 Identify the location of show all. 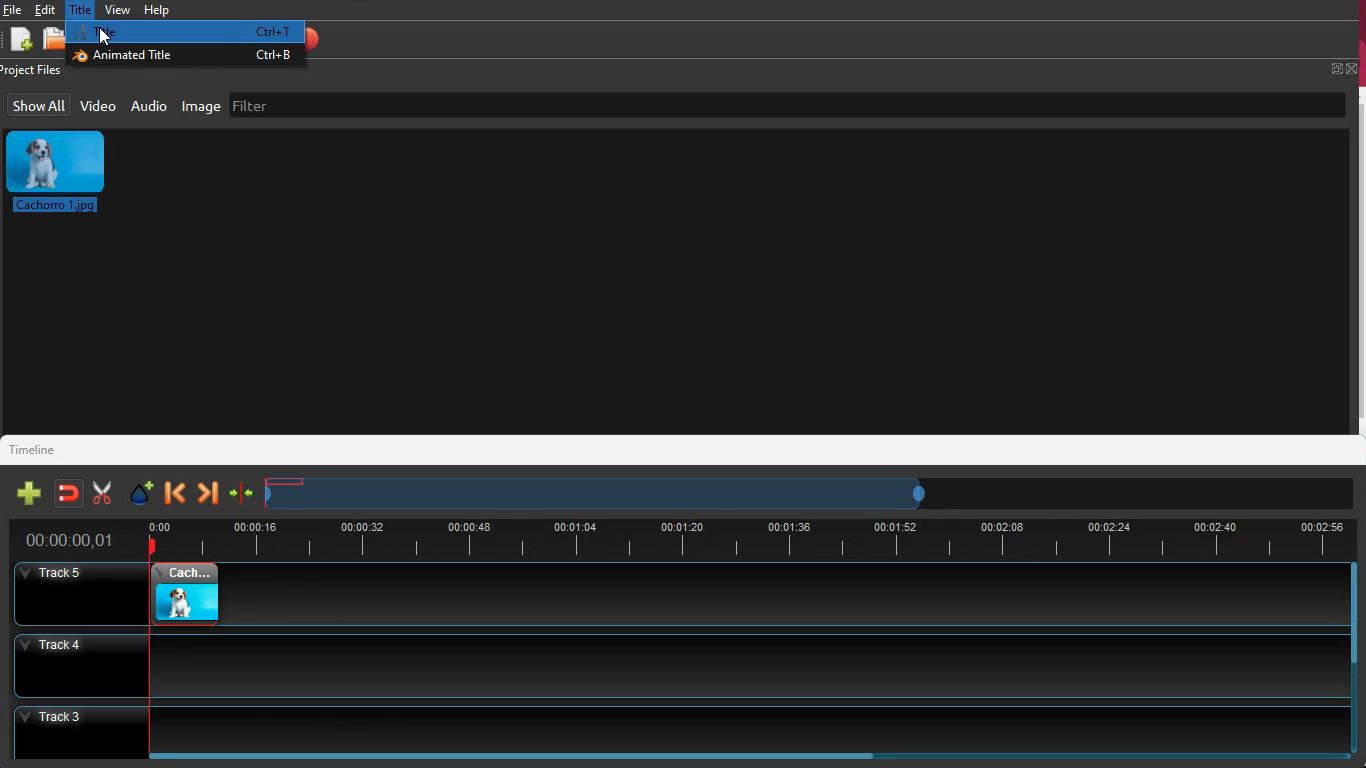
(39, 105).